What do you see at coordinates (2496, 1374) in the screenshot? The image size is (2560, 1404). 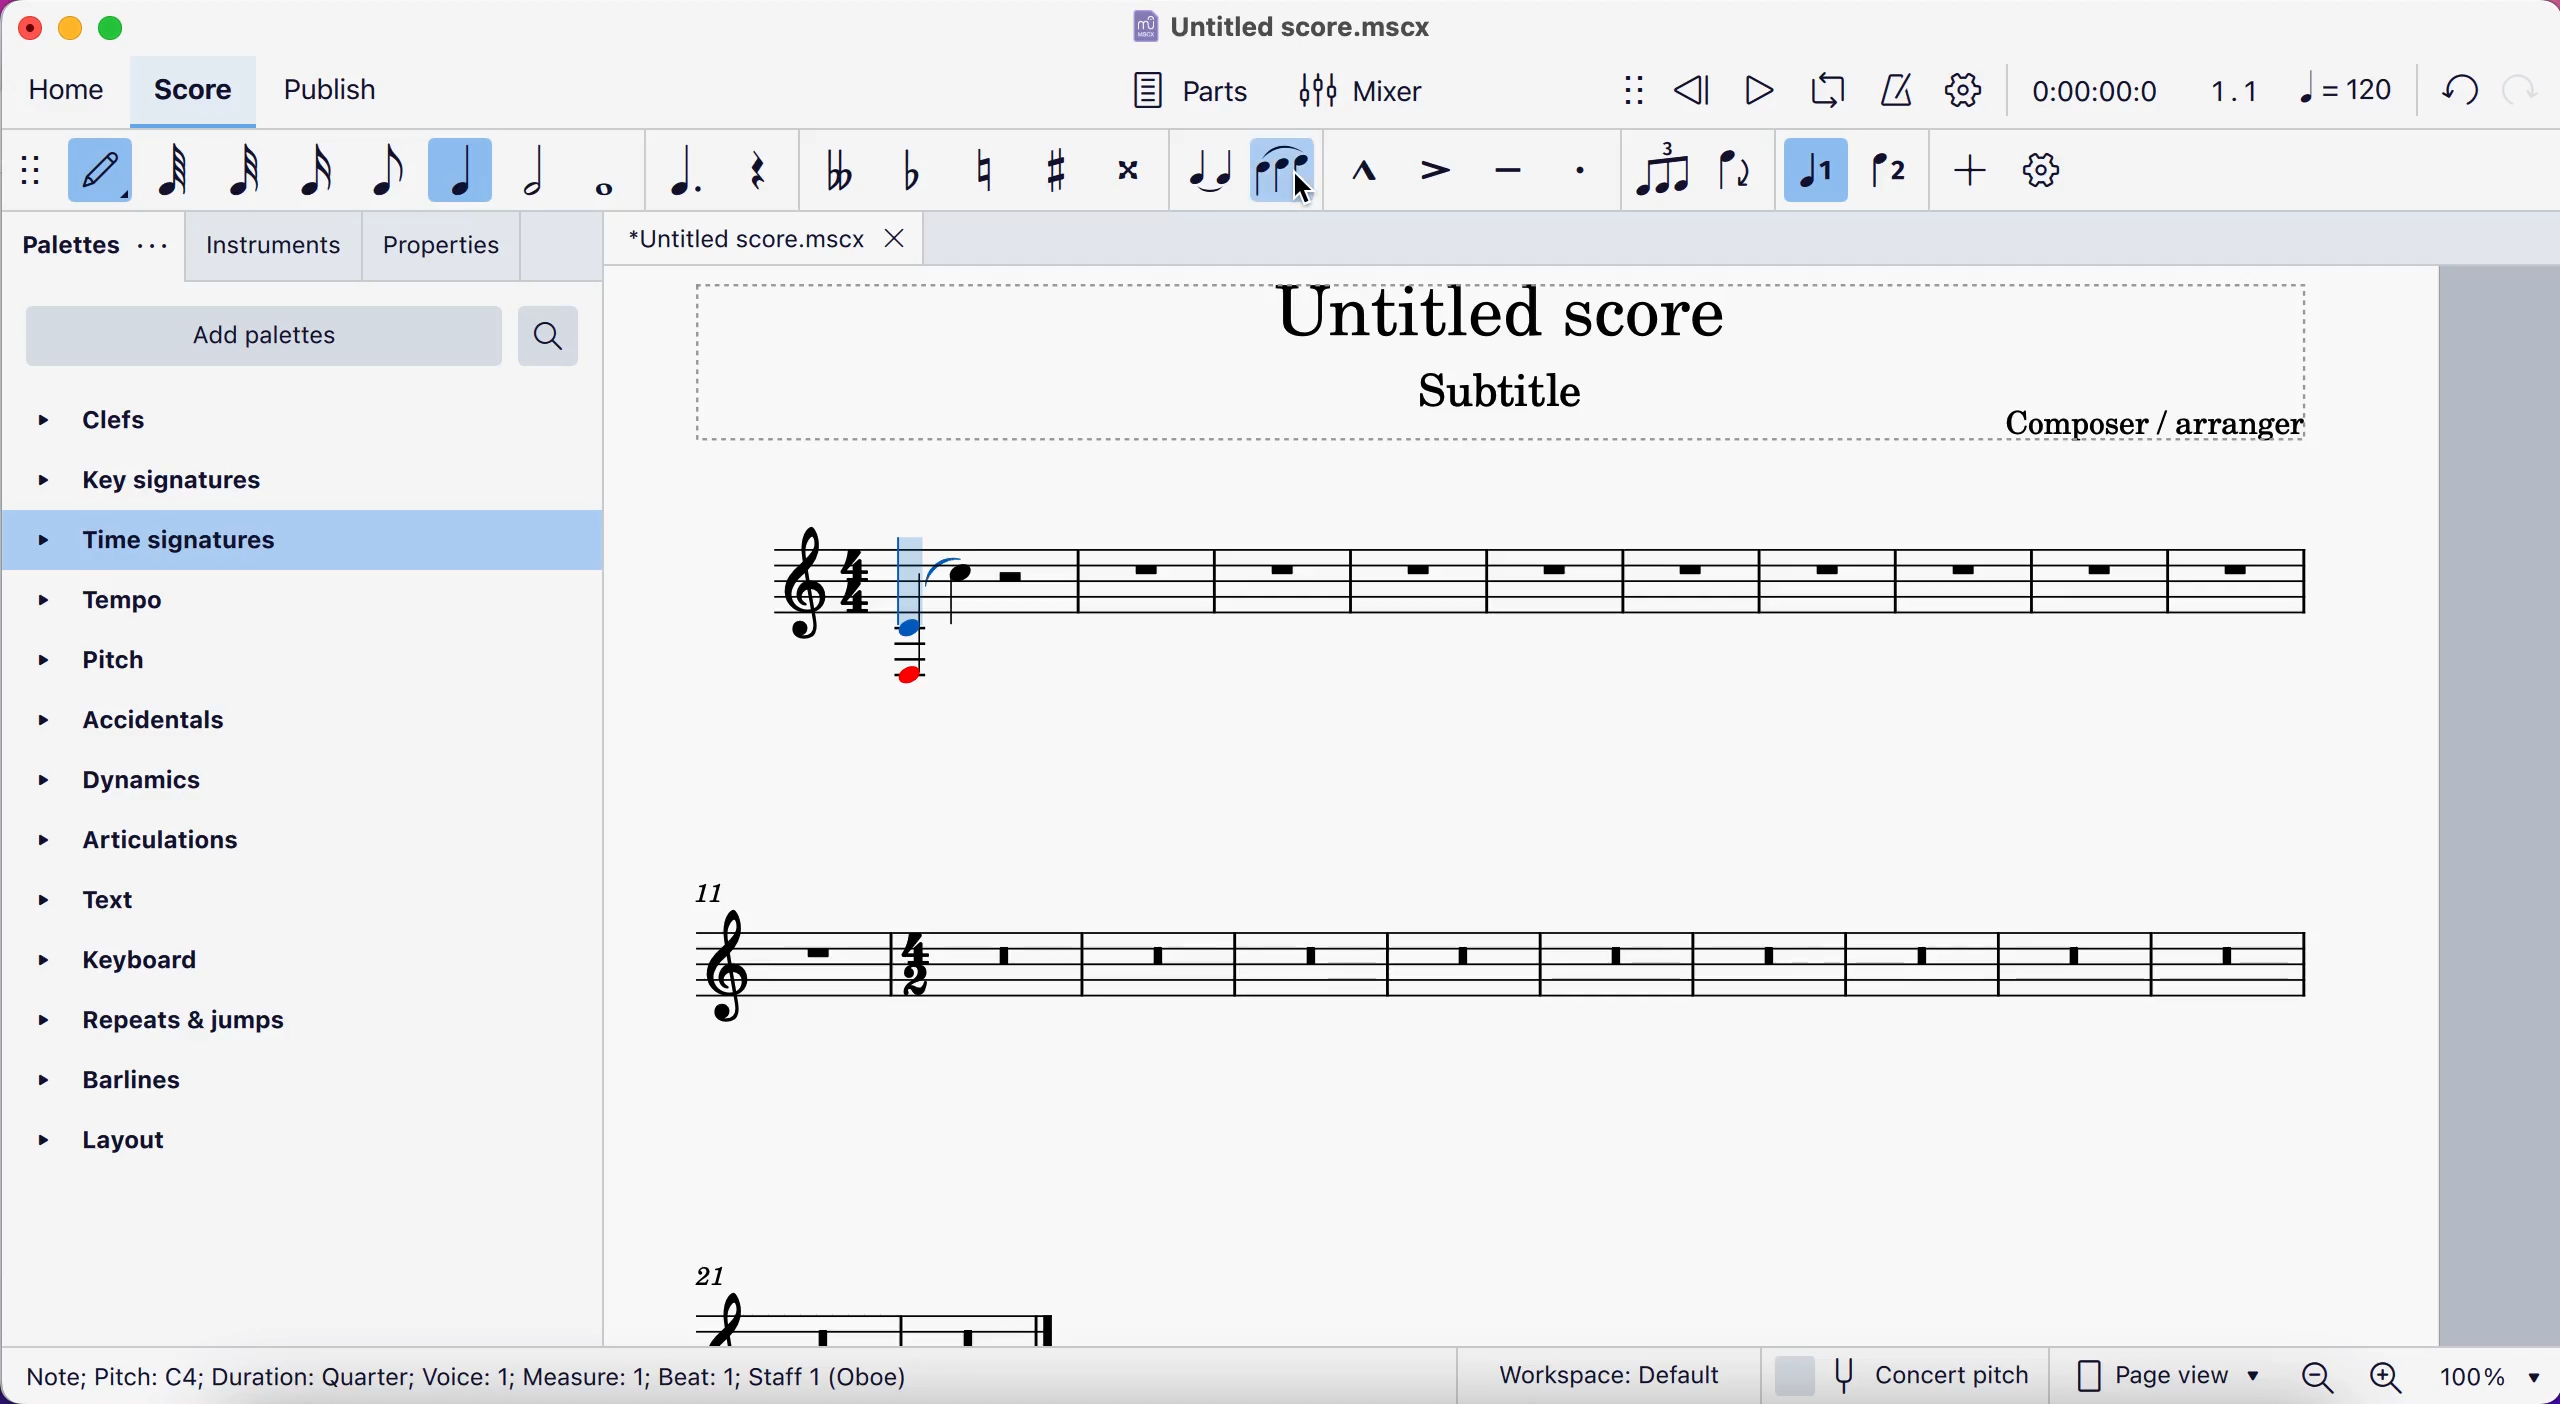 I see `100%` at bounding box center [2496, 1374].